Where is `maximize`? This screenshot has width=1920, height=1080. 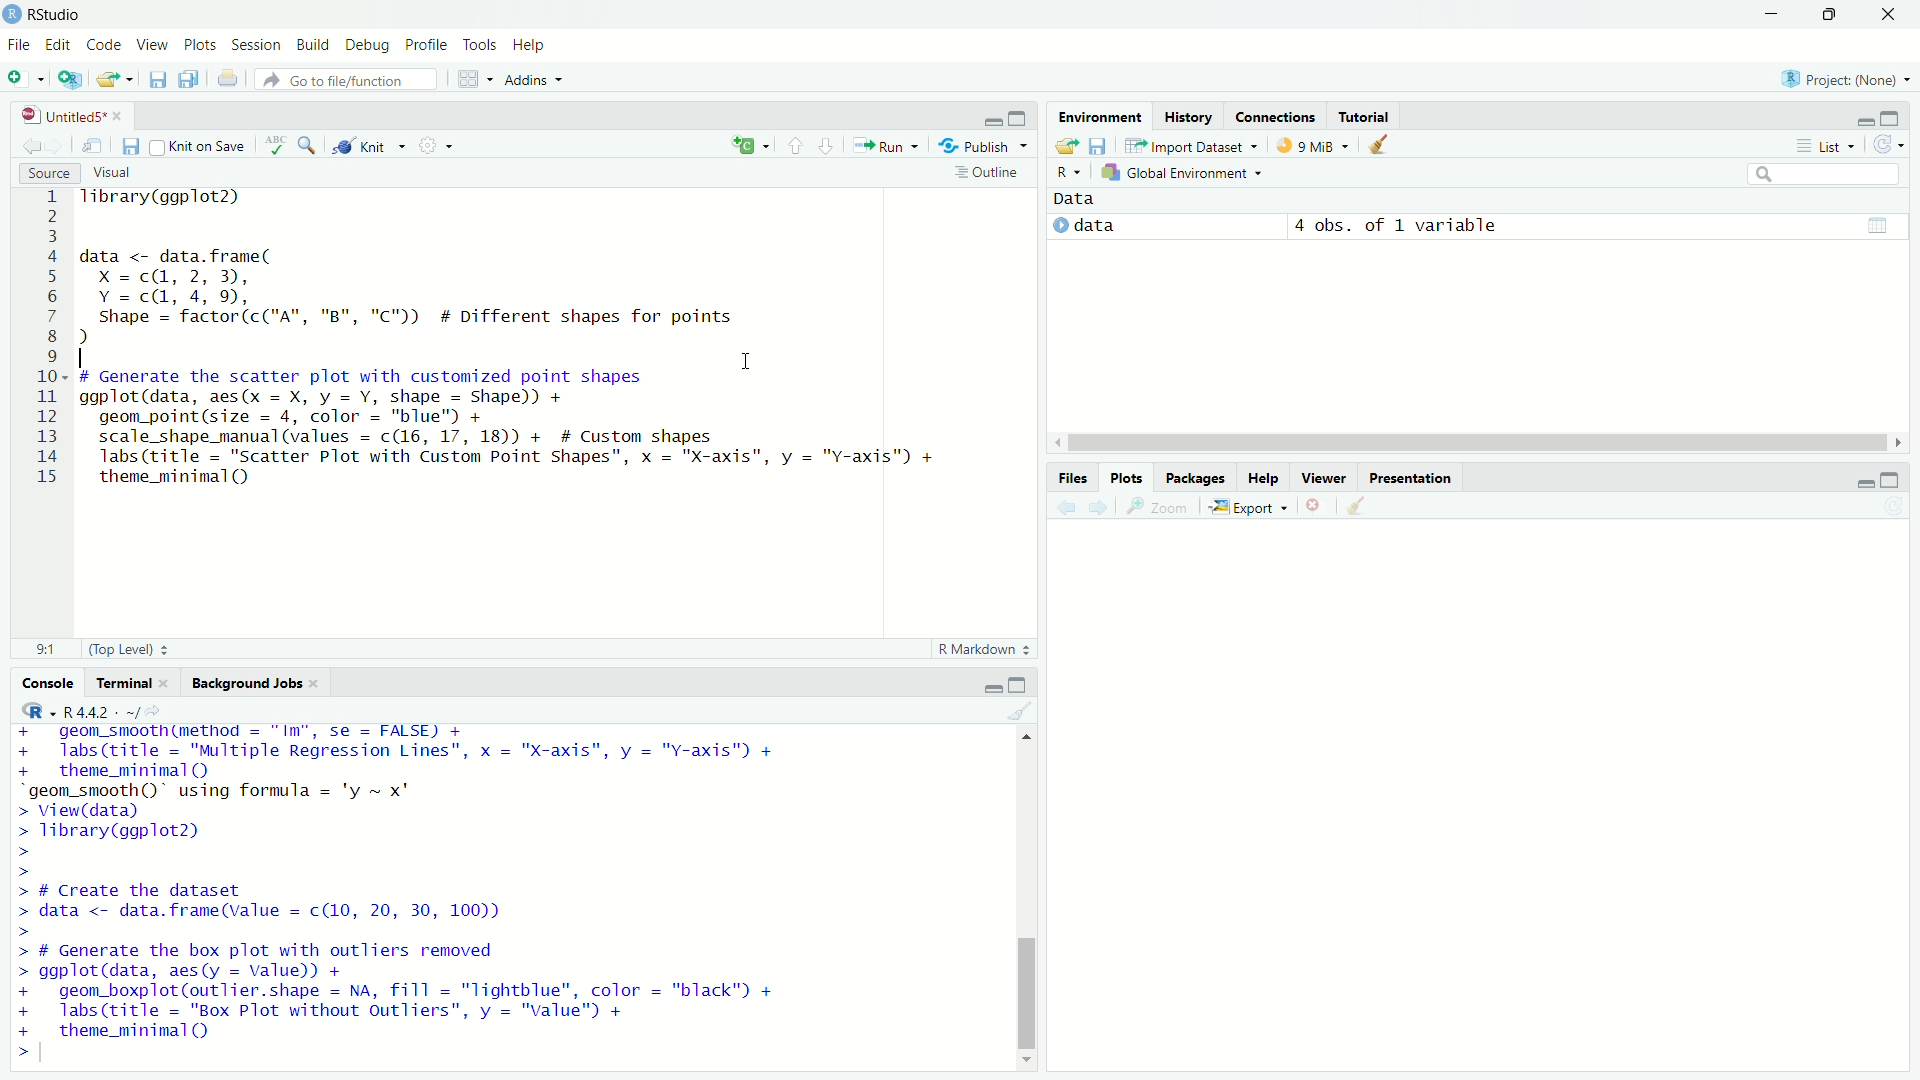
maximize is located at coordinates (1019, 119).